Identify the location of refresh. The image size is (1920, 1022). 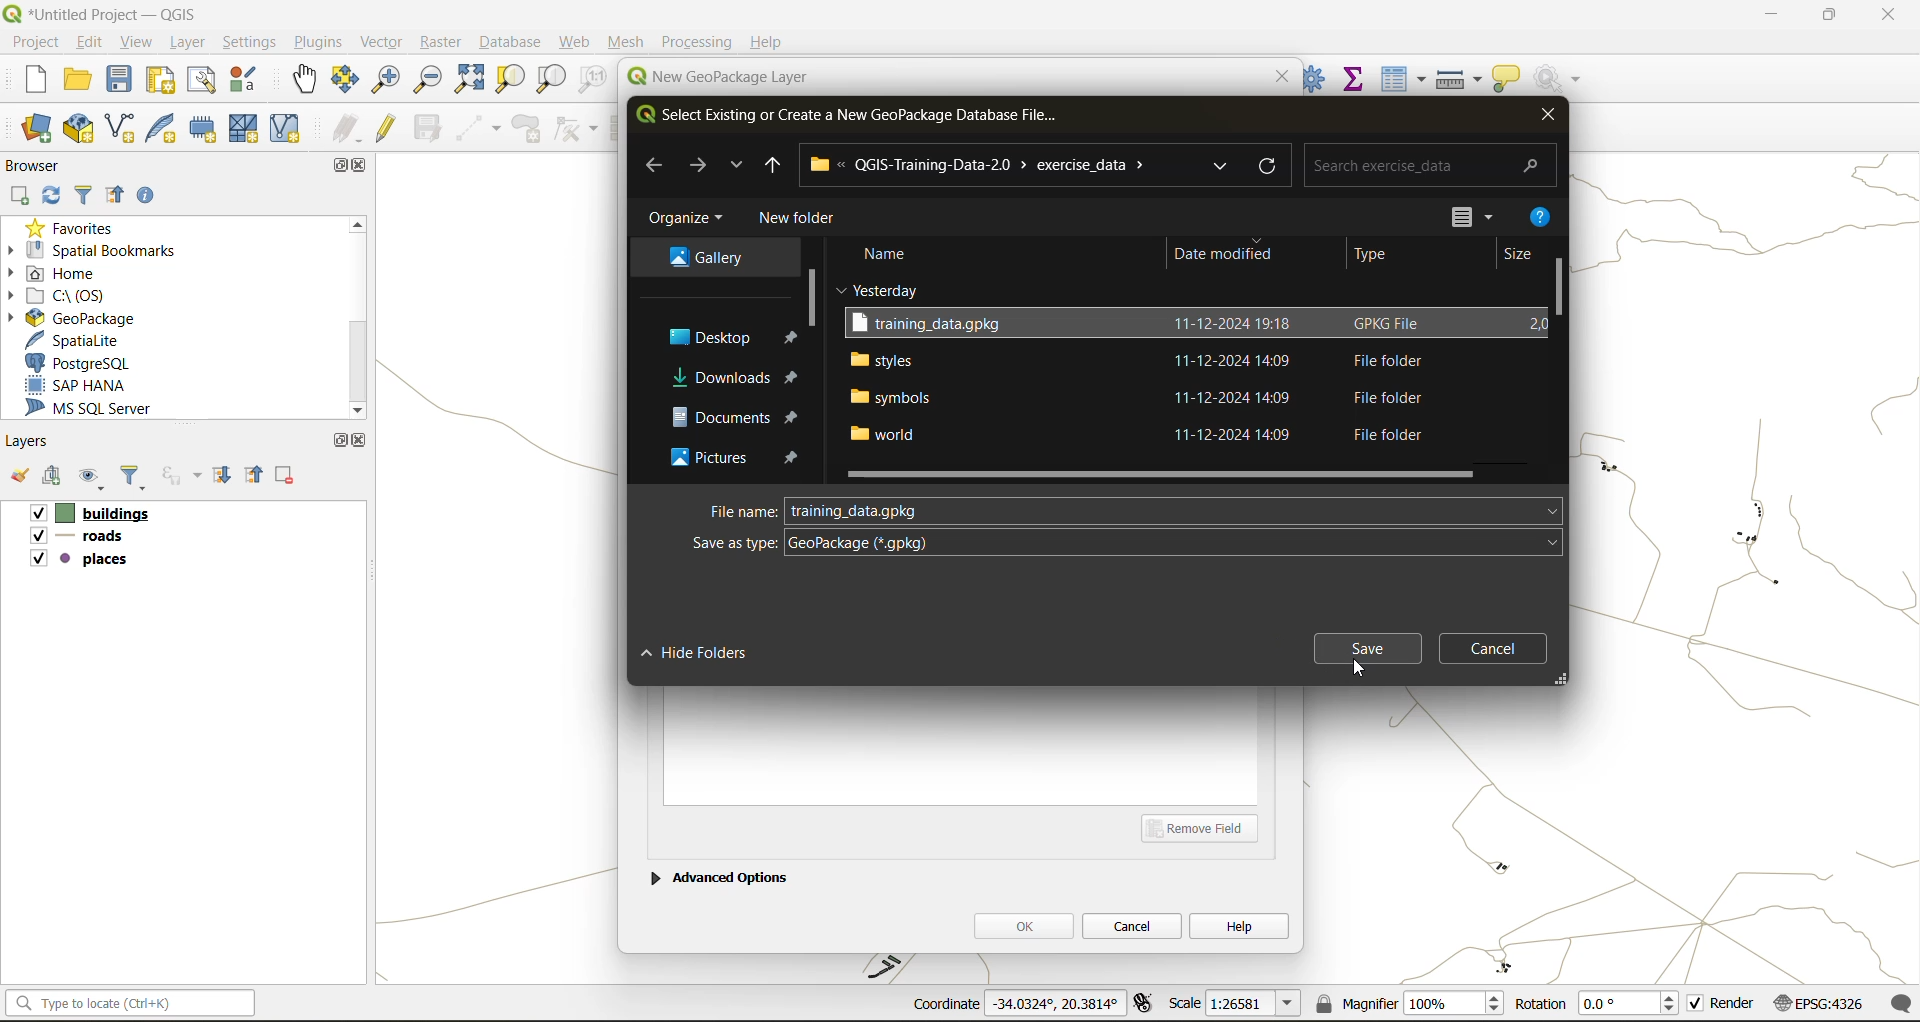
(1271, 164).